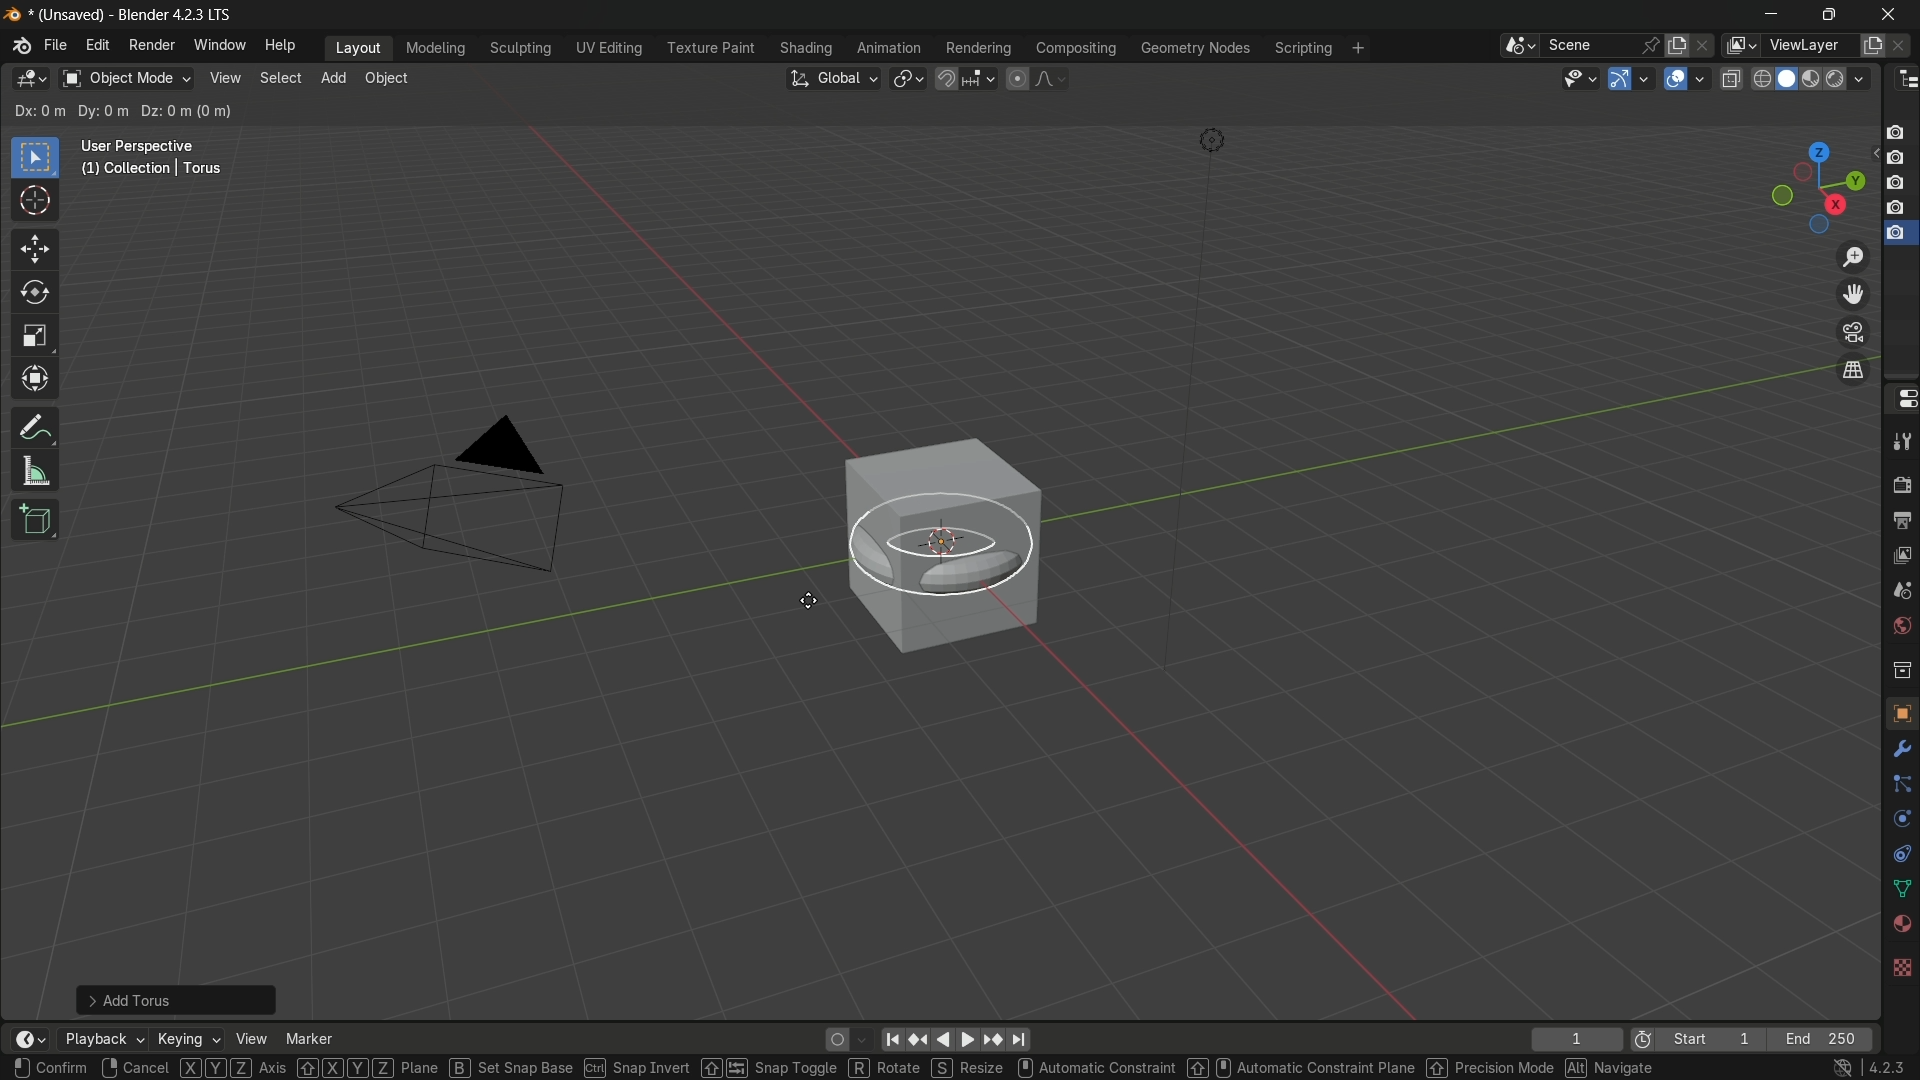 The width and height of the screenshot is (1920, 1080). Describe the element at coordinates (1808, 45) in the screenshot. I see `viewLayer` at that location.